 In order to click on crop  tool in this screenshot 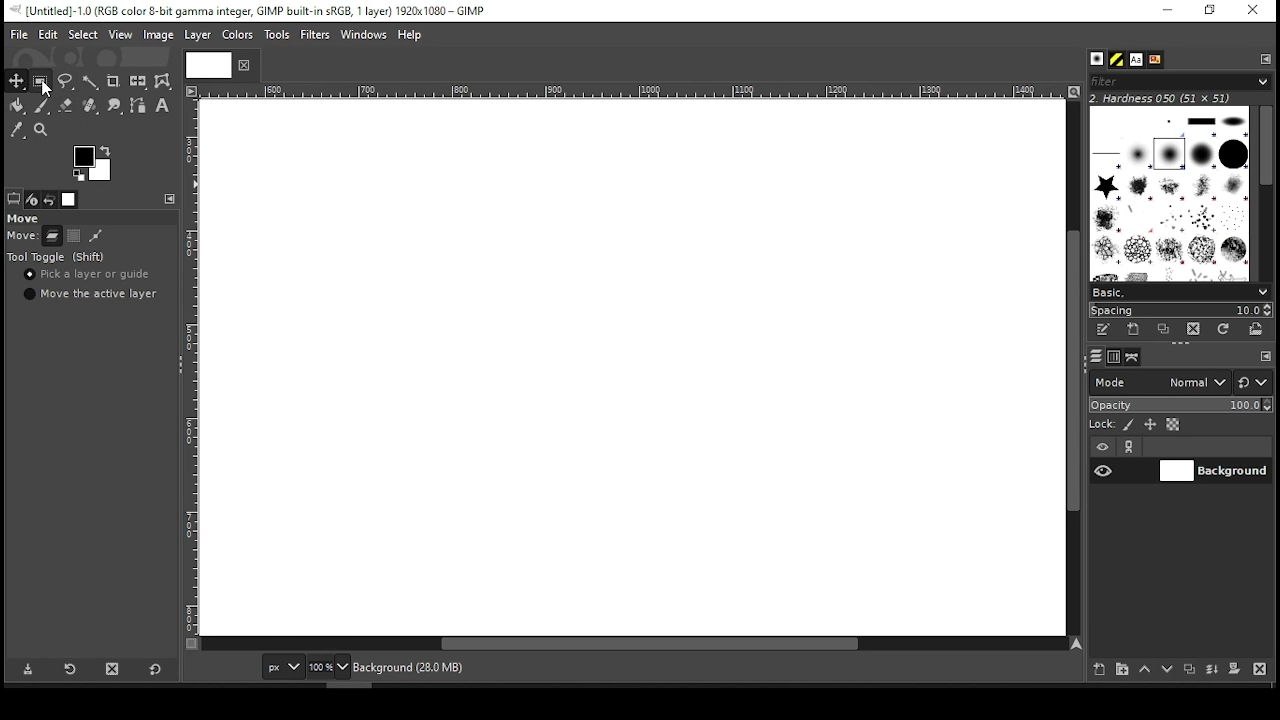, I will do `click(113, 82)`.